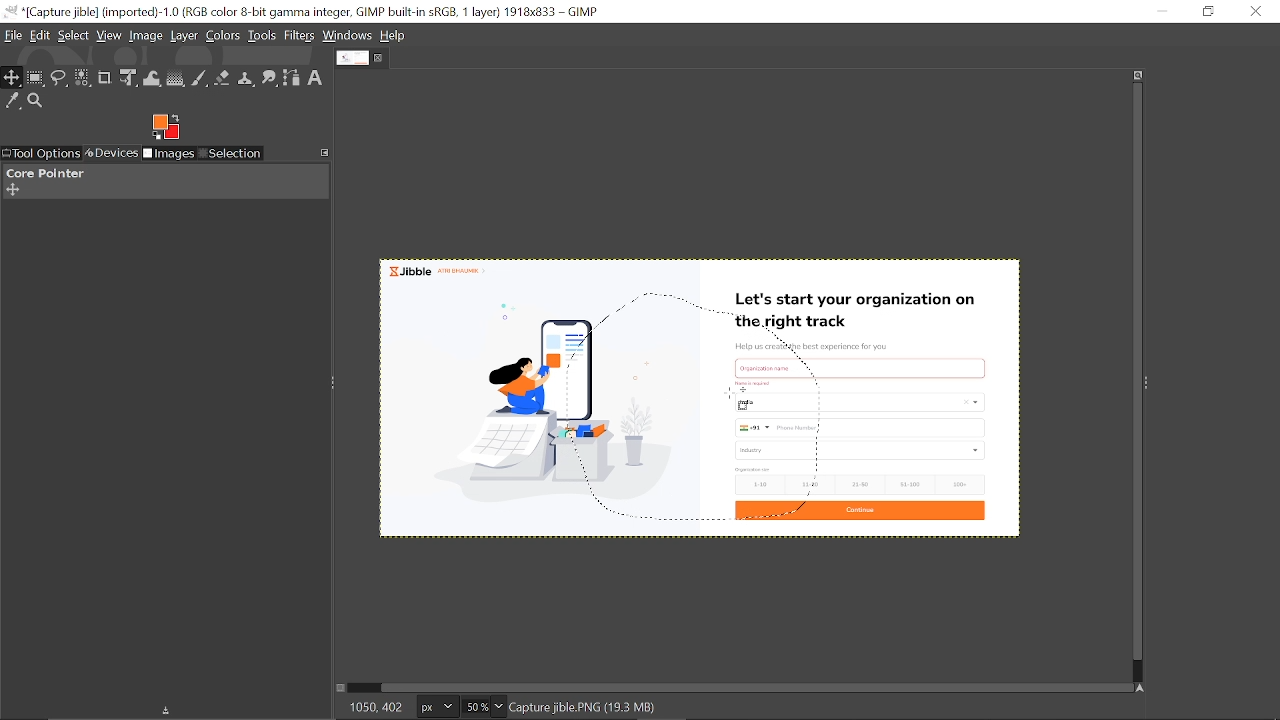 The width and height of the screenshot is (1280, 720). What do you see at coordinates (177, 79) in the screenshot?
I see `Gradient tool` at bounding box center [177, 79].